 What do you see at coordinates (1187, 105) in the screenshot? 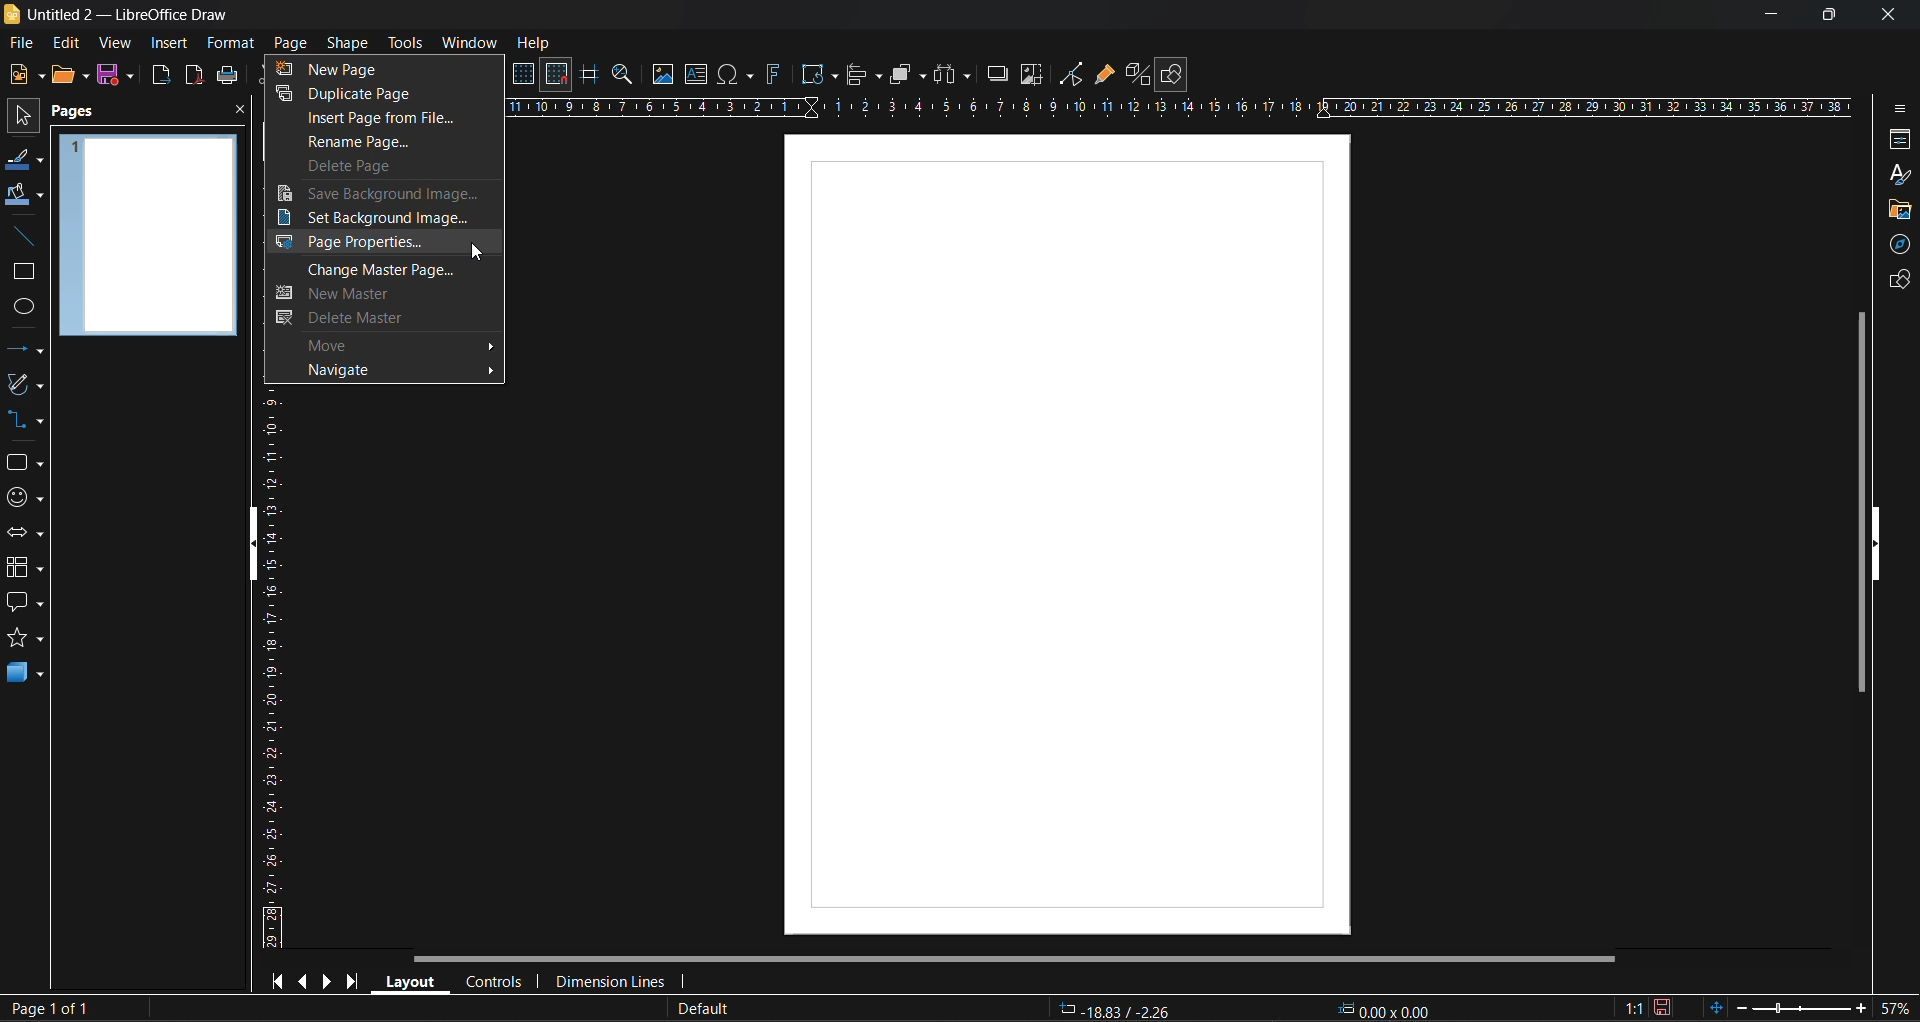
I see `horizontal ruler` at bounding box center [1187, 105].